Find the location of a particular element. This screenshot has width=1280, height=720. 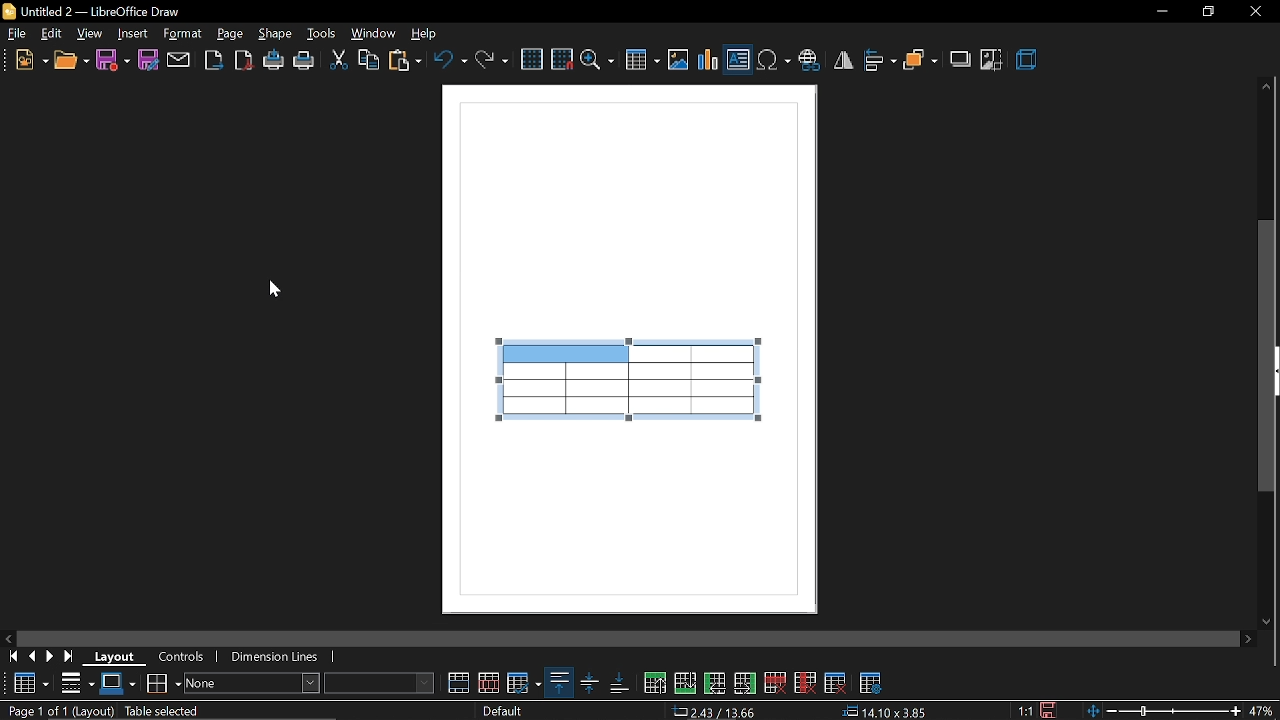

layout is located at coordinates (119, 657).